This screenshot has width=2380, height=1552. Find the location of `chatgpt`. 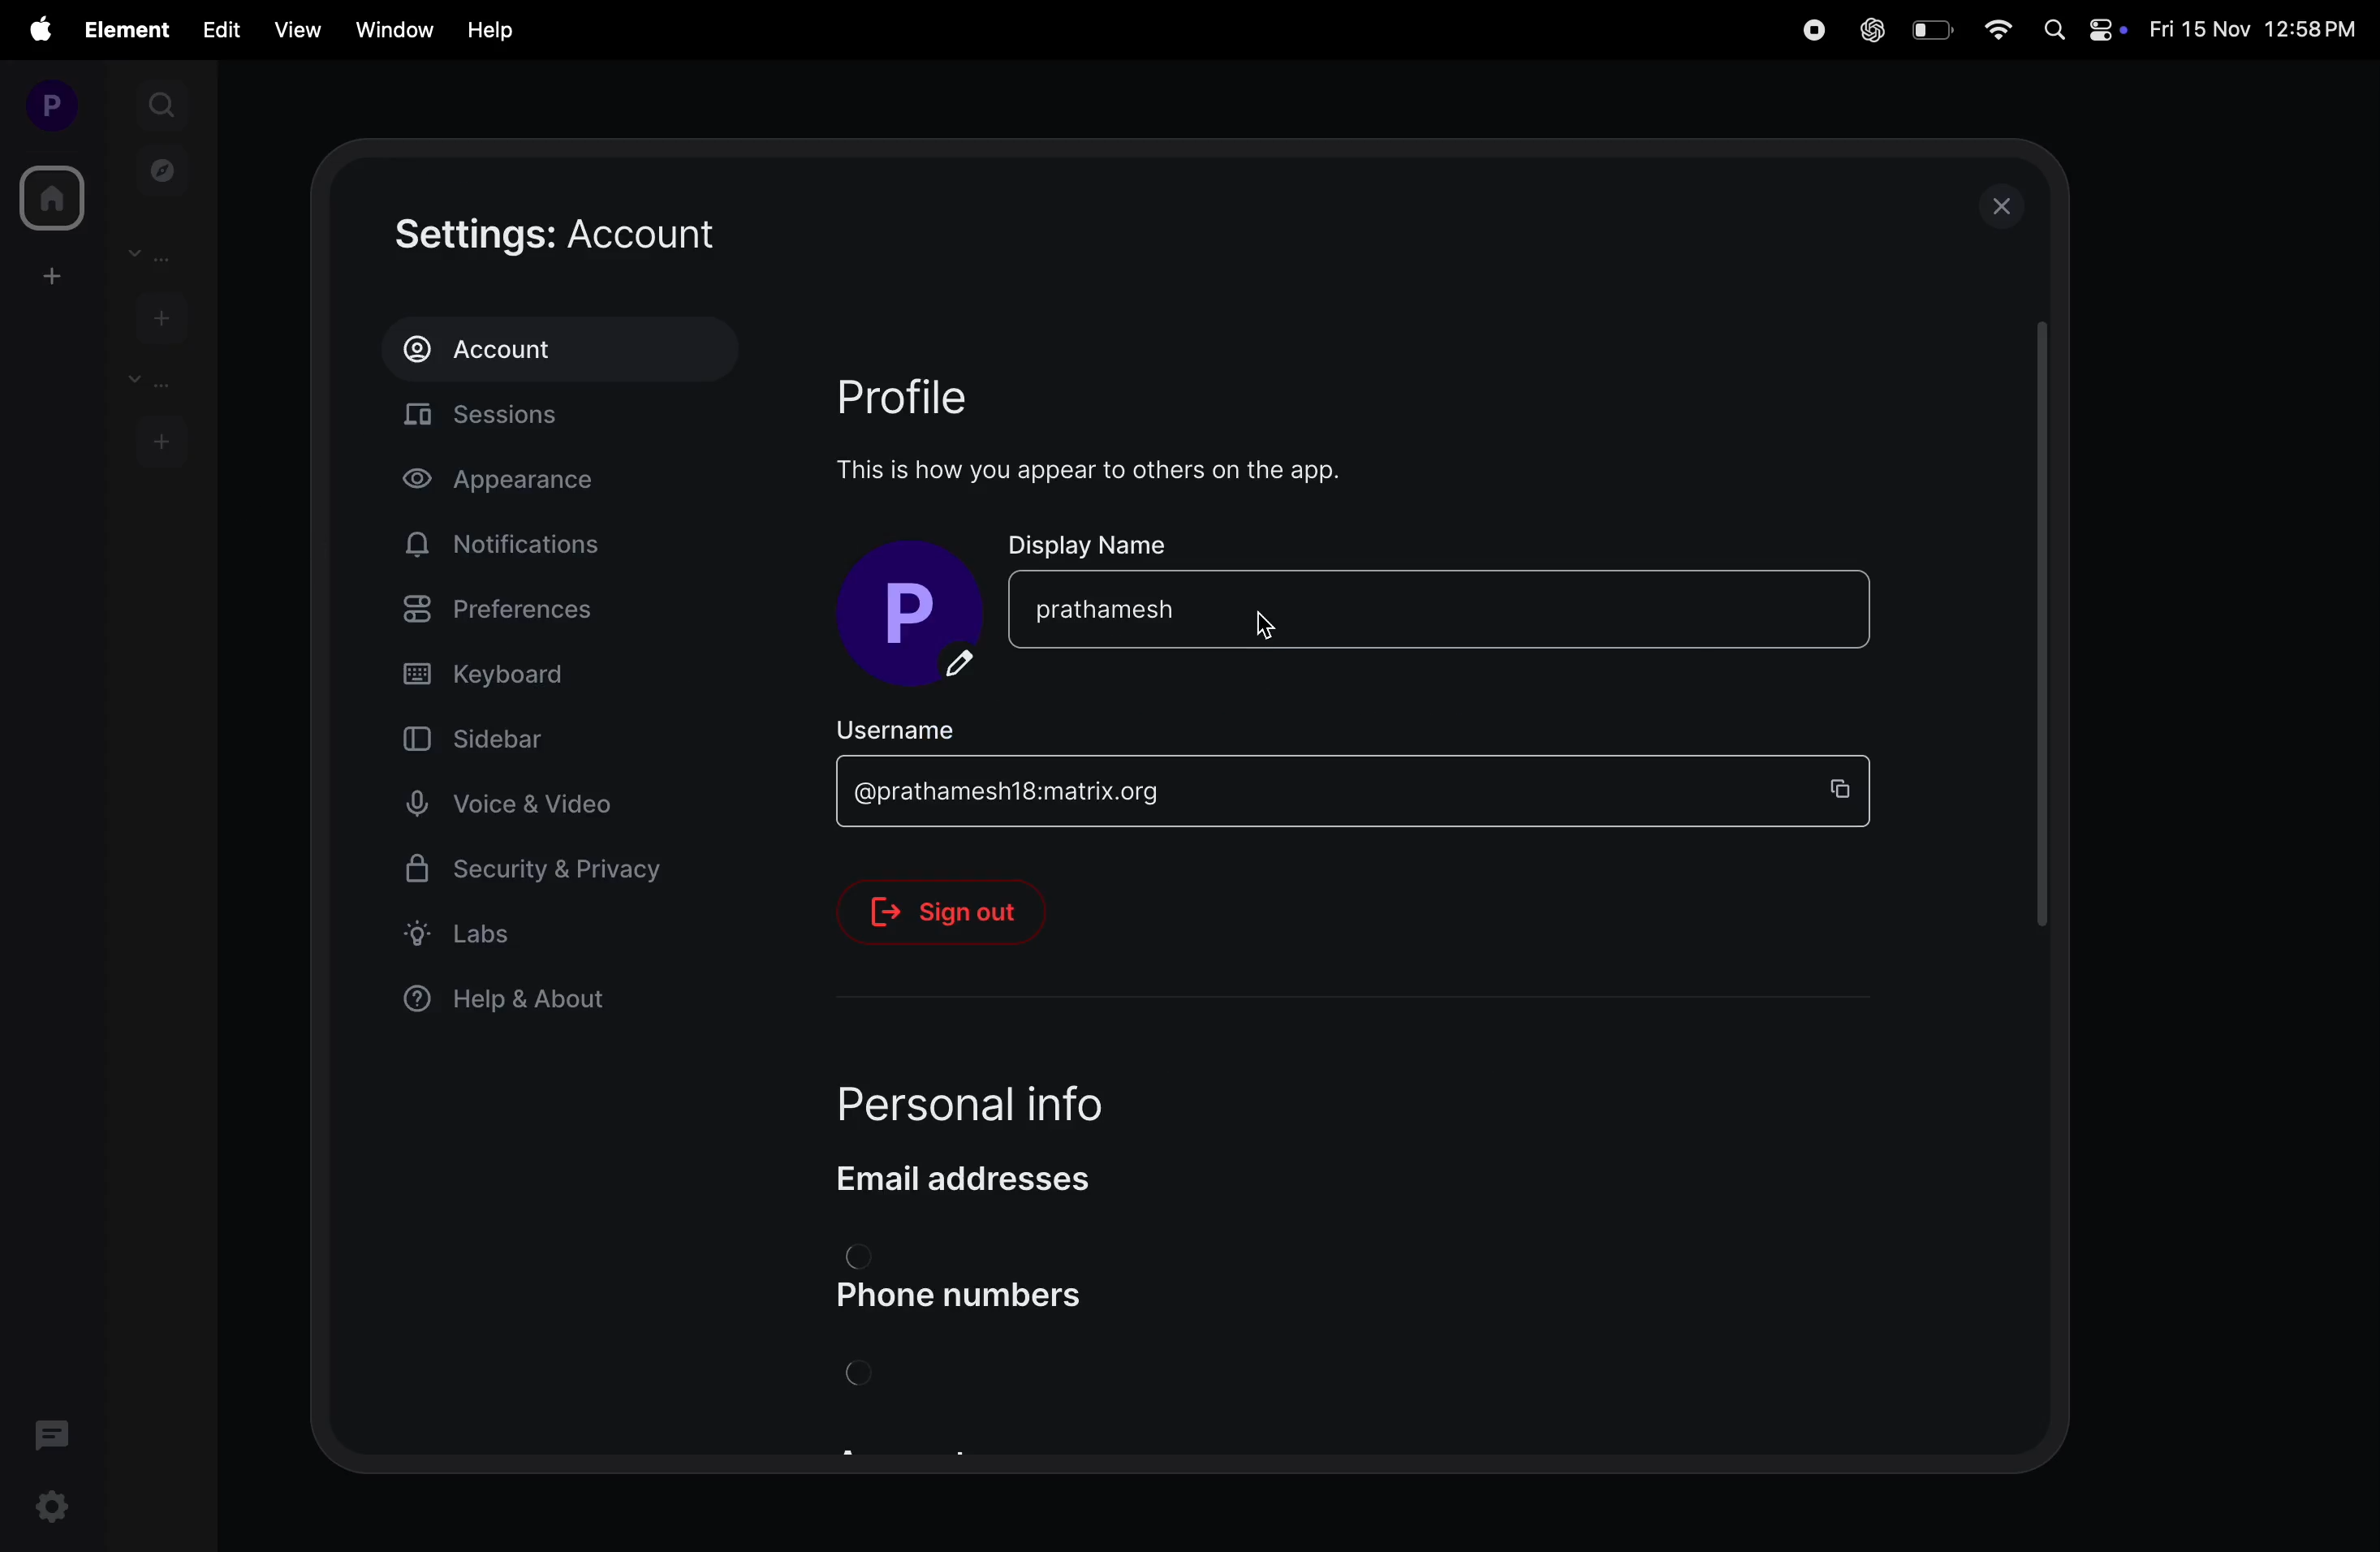

chatgpt is located at coordinates (1869, 31).